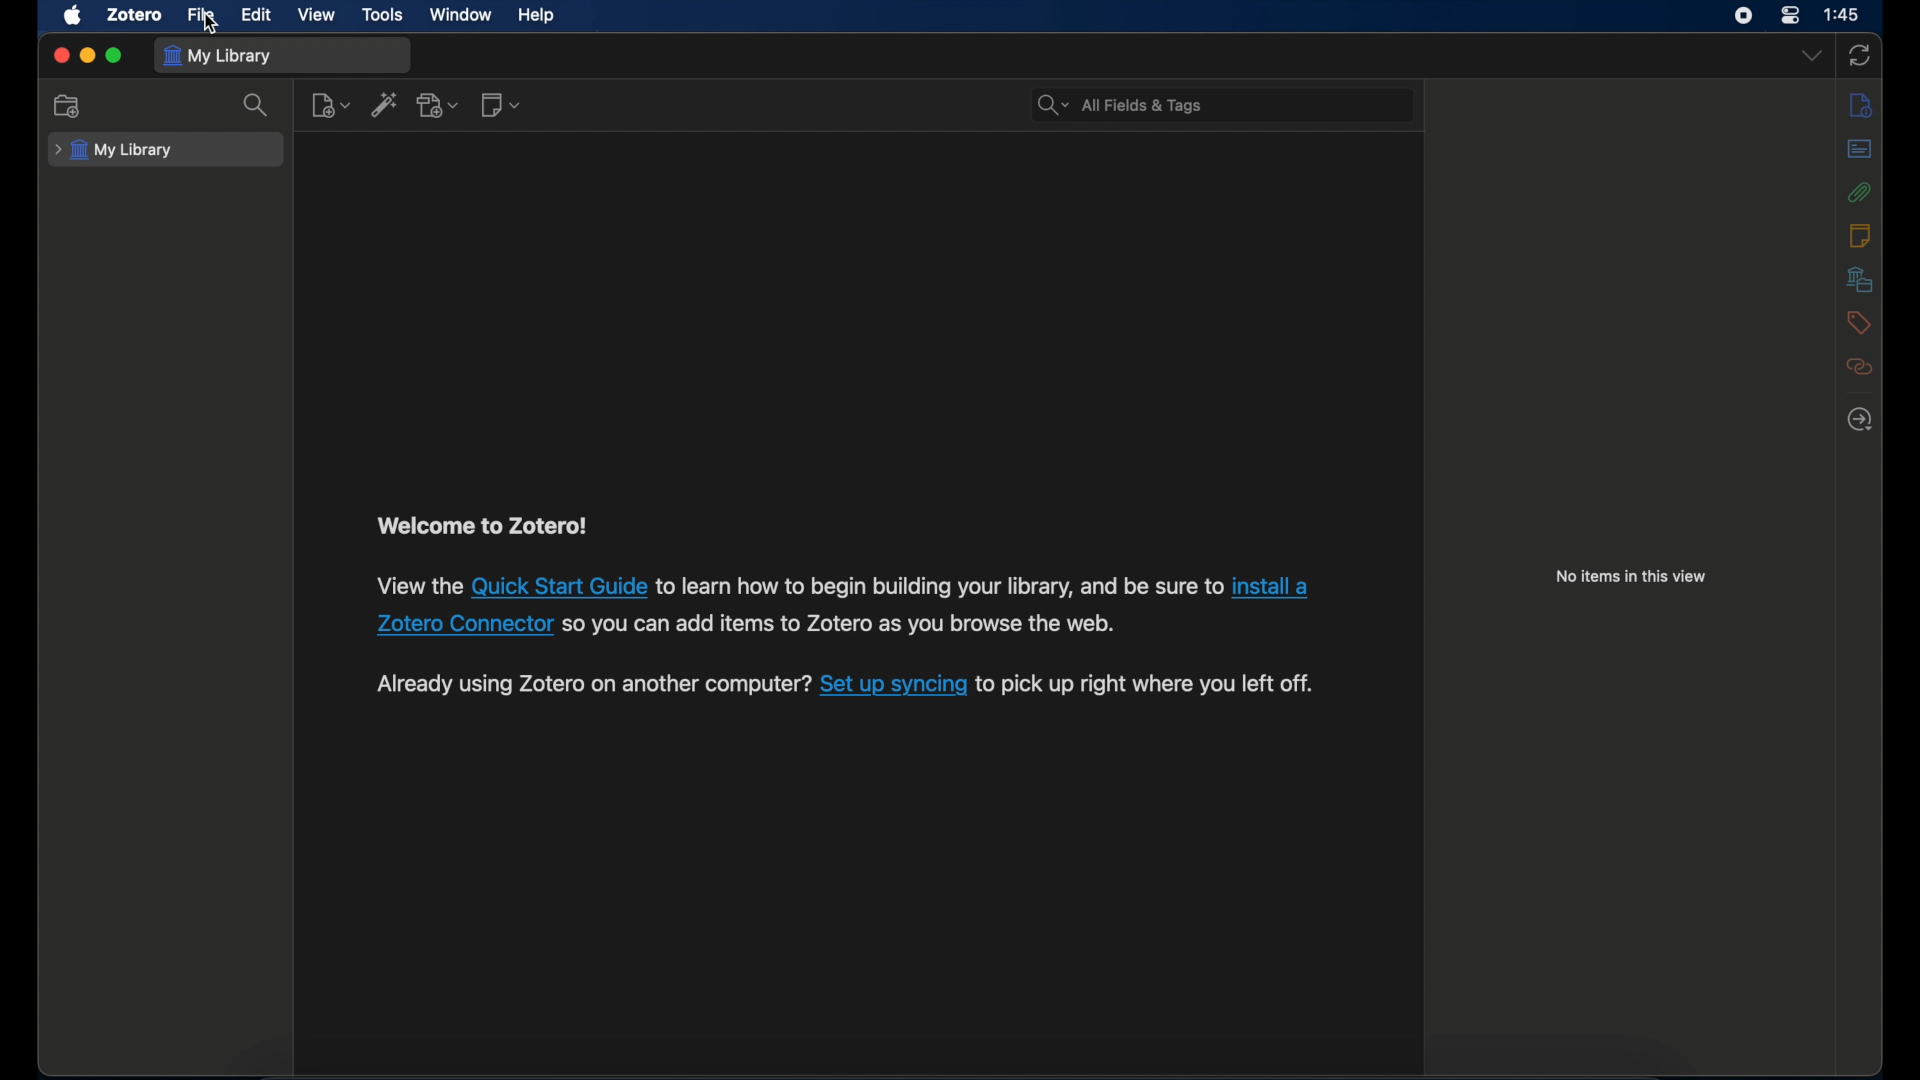 The image size is (1920, 1080). What do you see at coordinates (383, 16) in the screenshot?
I see `tools` at bounding box center [383, 16].